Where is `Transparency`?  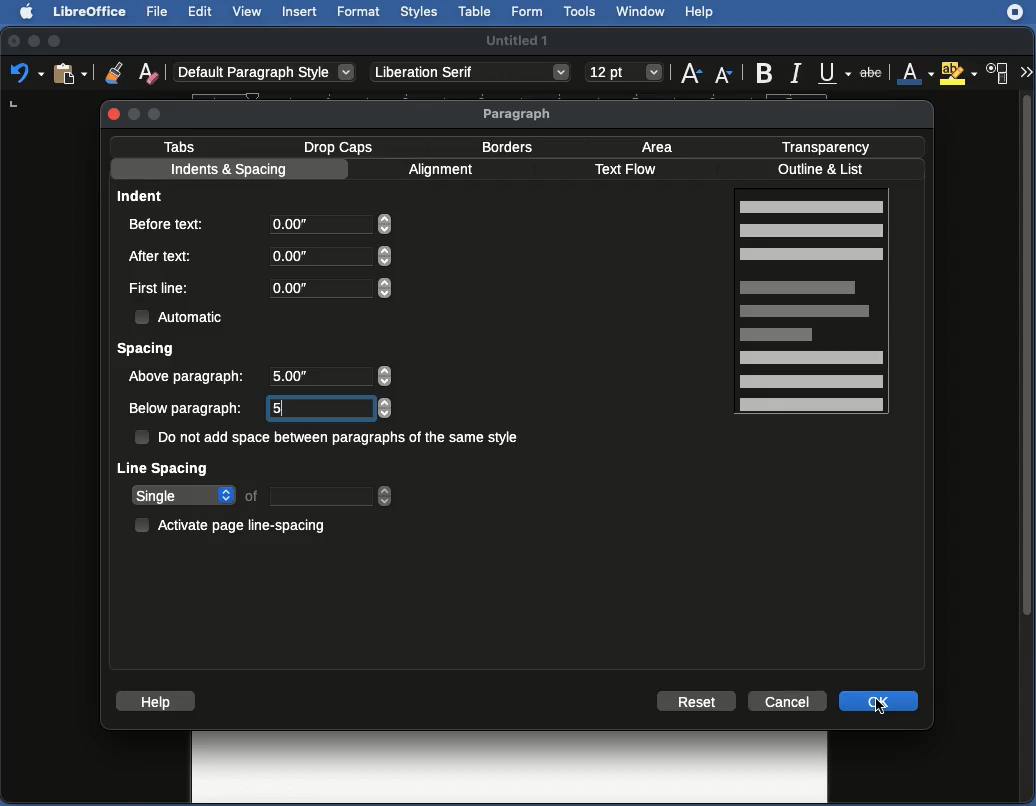
Transparency is located at coordinates (826, 145).